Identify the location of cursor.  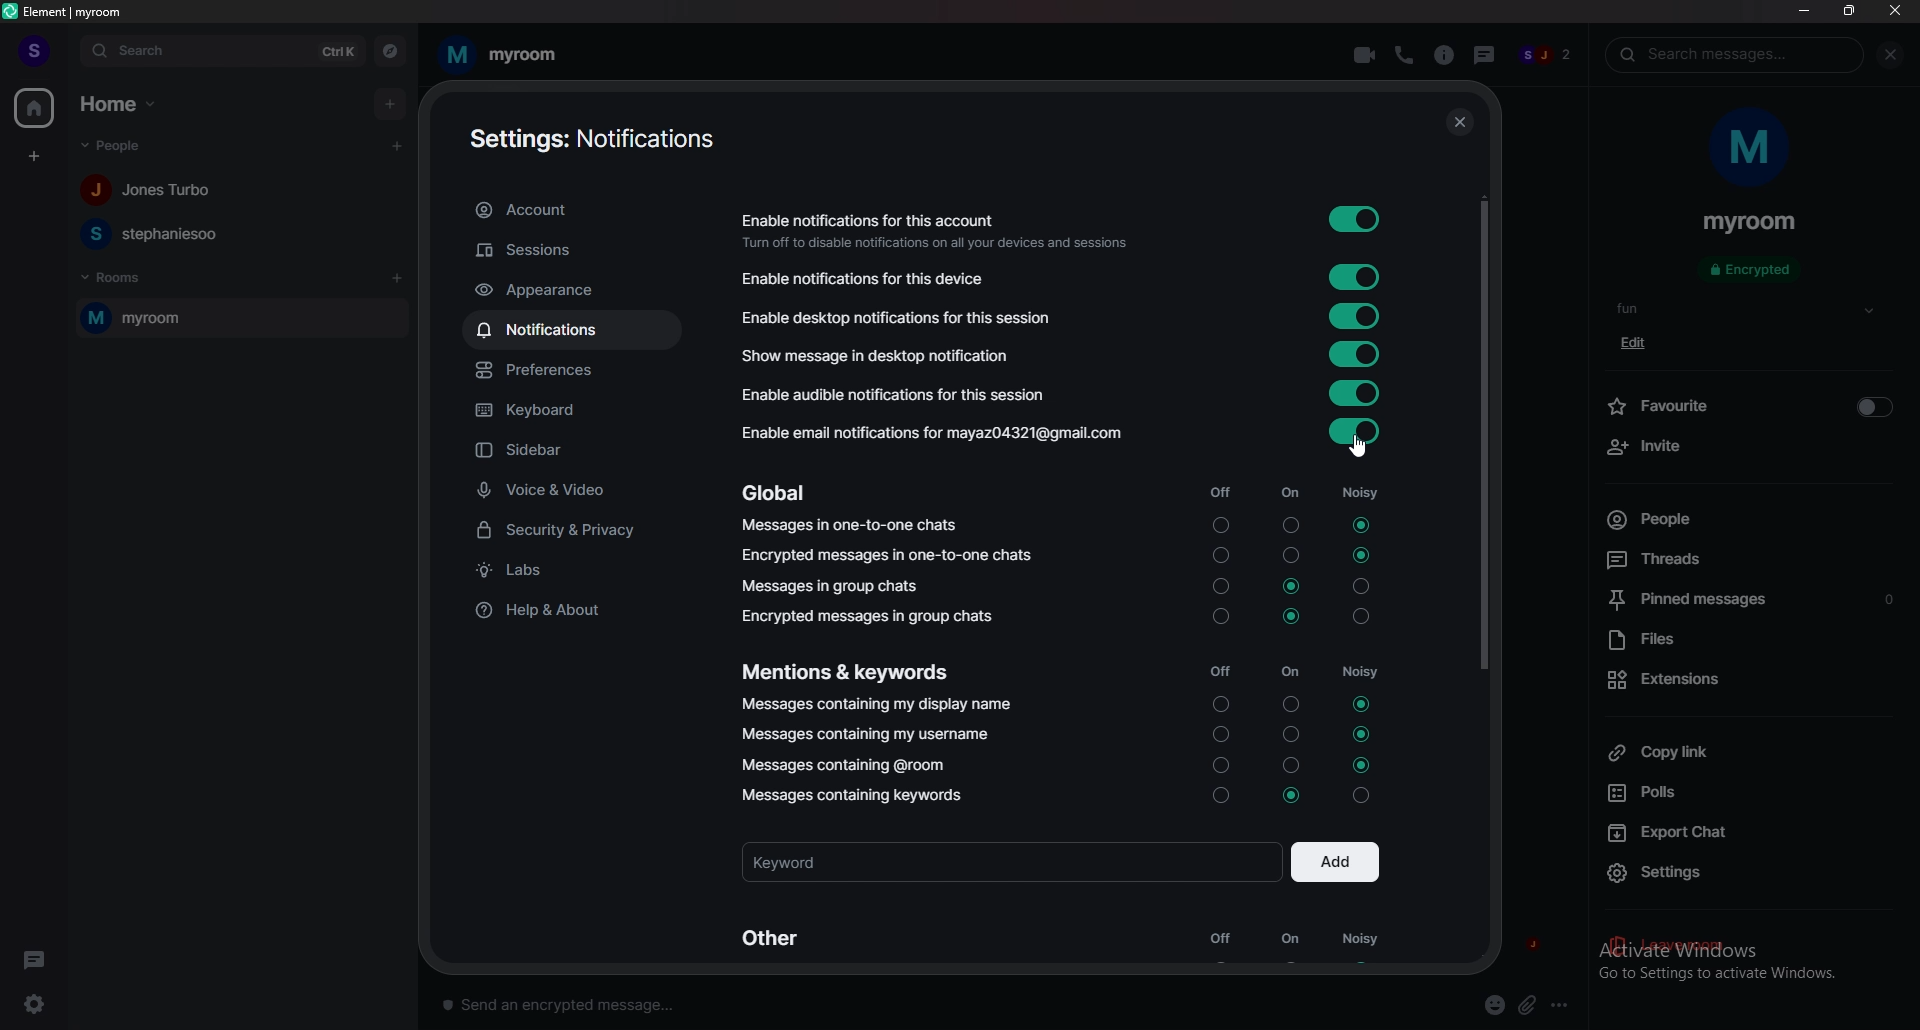
(1357, 450).